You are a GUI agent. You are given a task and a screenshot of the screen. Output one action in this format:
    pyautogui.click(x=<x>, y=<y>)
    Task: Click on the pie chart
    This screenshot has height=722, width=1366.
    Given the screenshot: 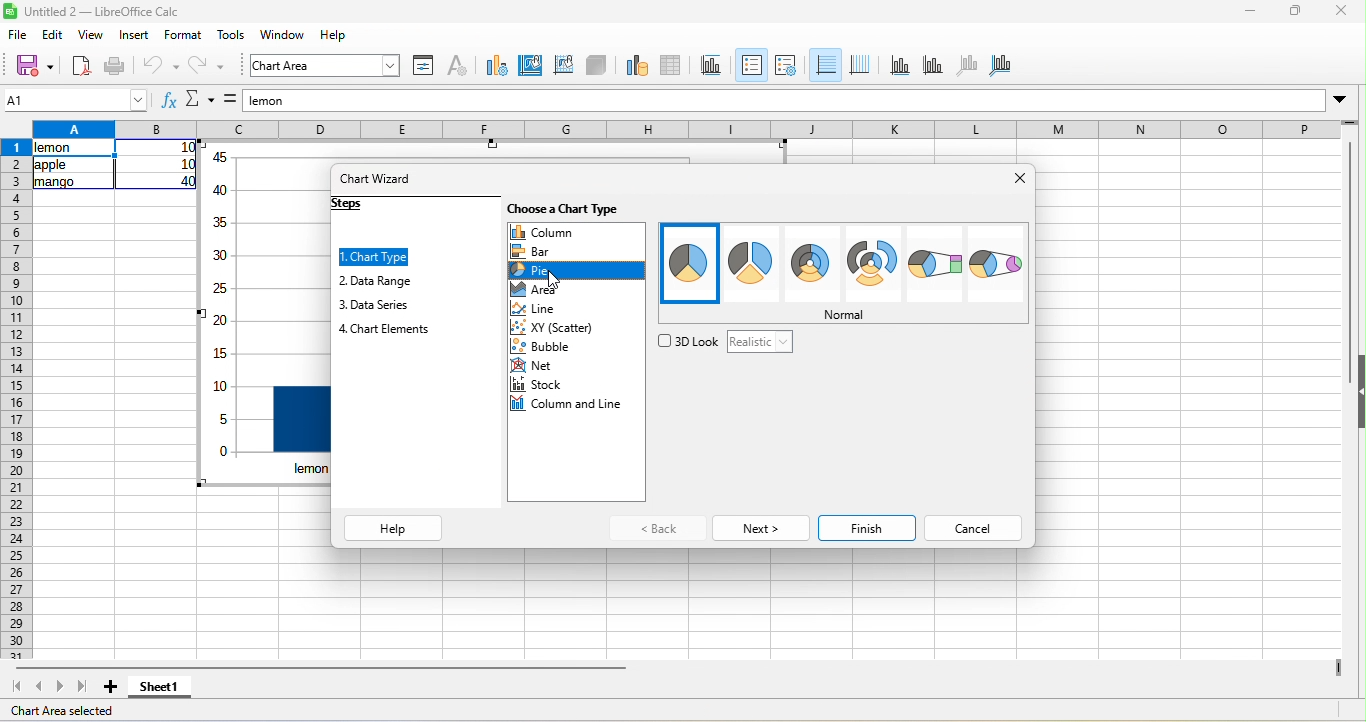 What is the action you would take?
    pyautogui.click(x=874, y=263)
    